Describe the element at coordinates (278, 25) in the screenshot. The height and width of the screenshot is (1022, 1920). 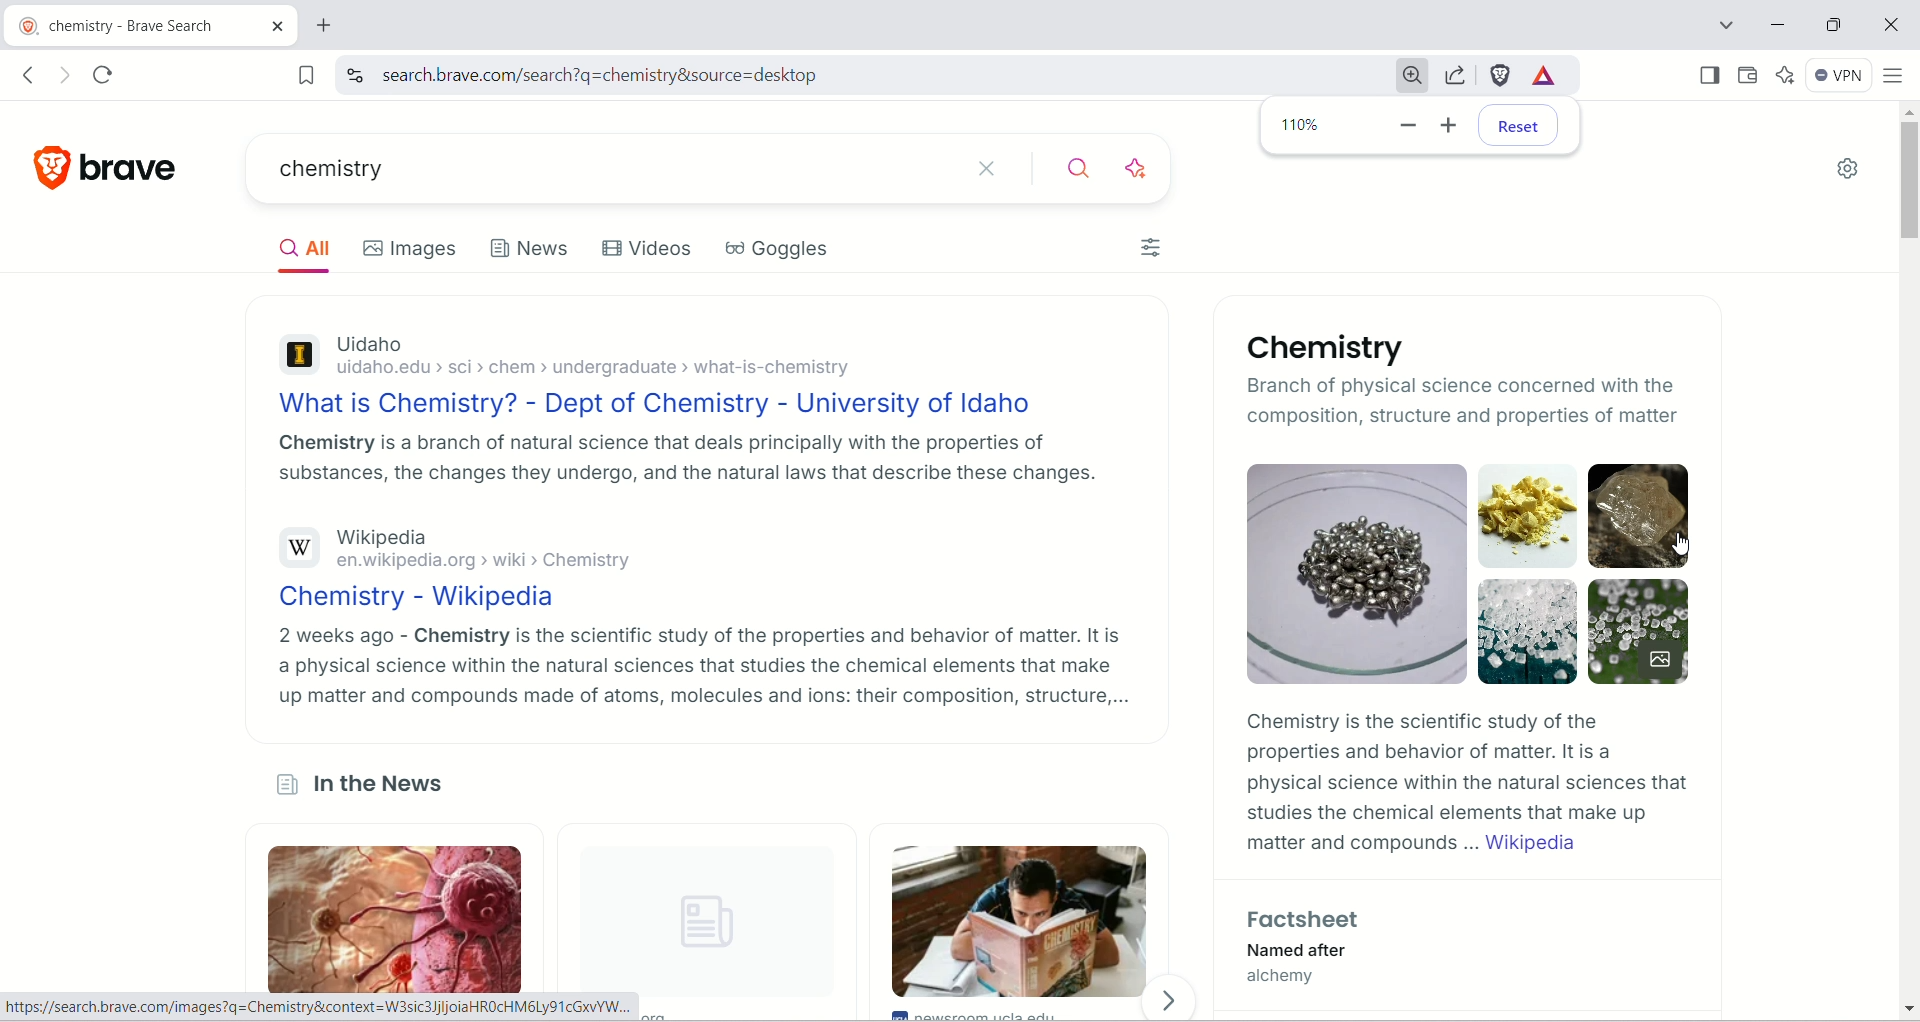
I see `close` at that location.